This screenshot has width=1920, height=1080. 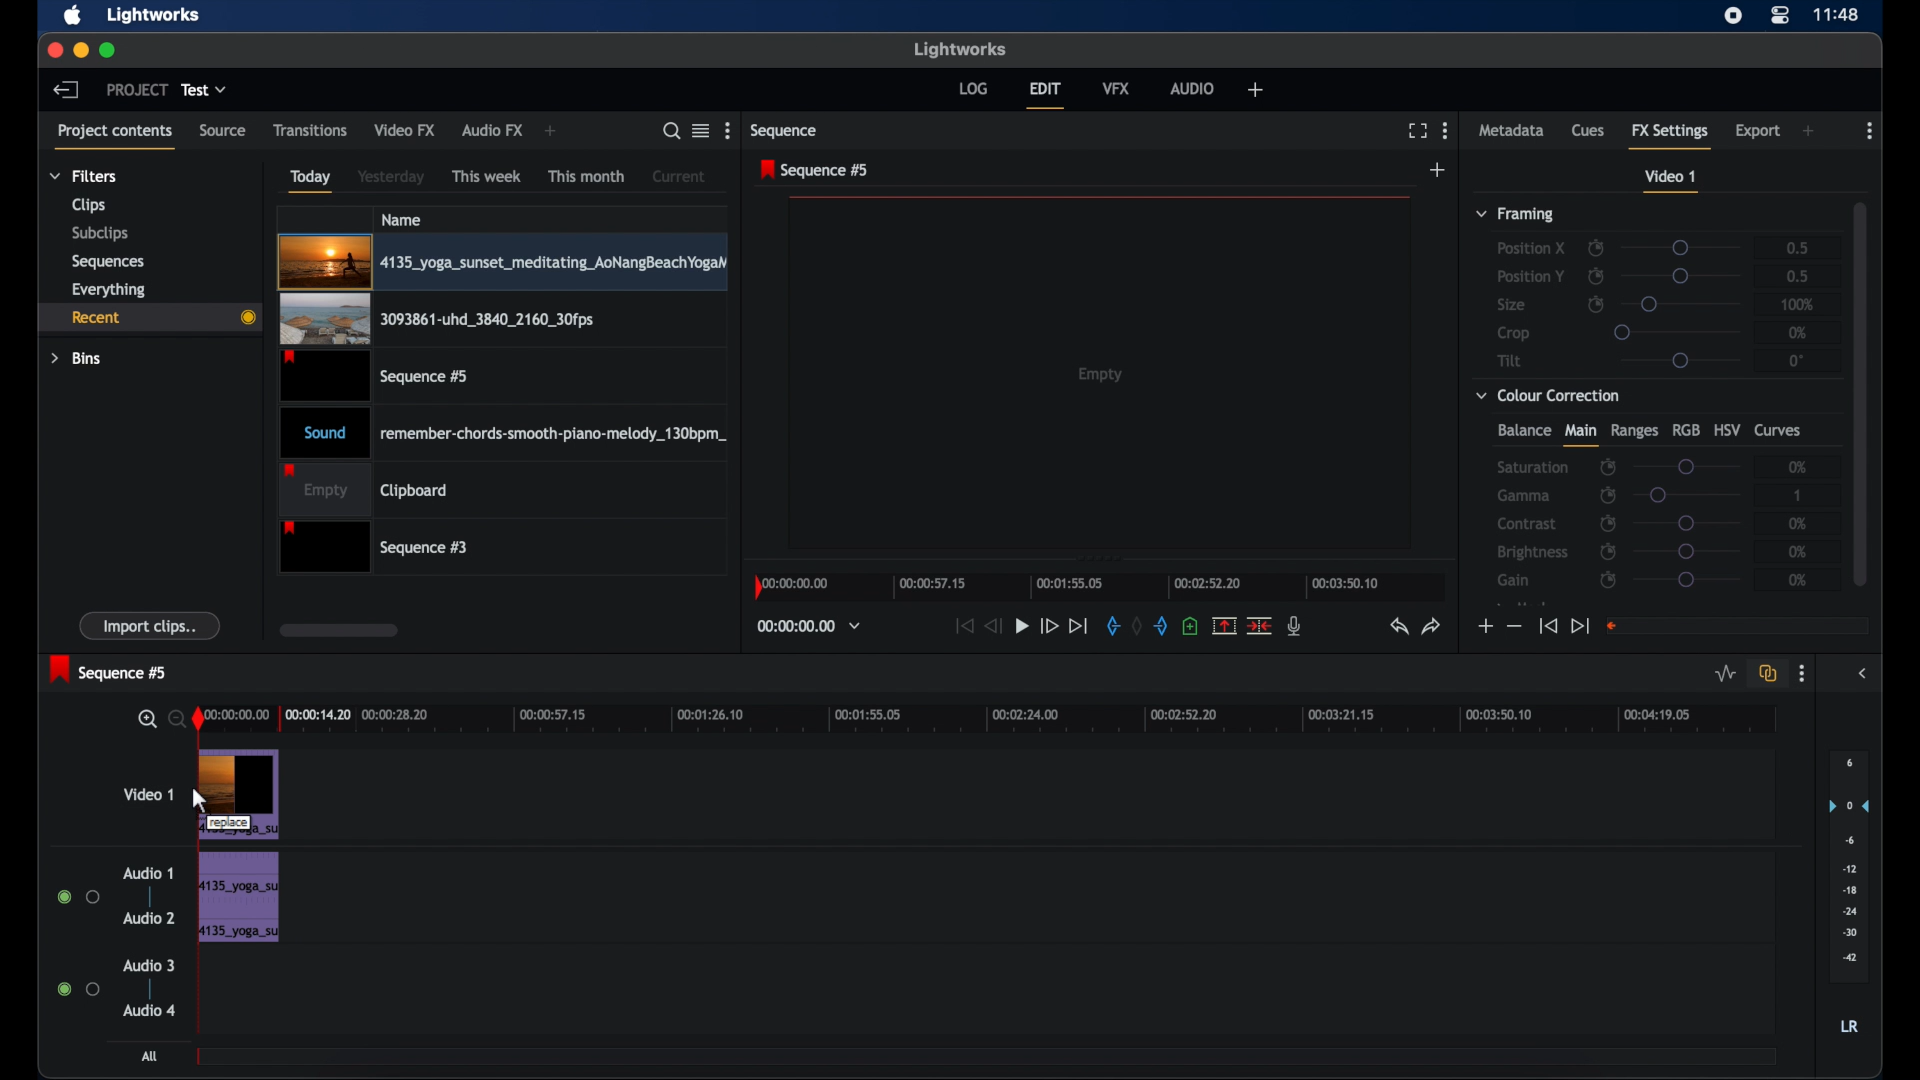 What do you see at coordinates (995, 626) in the screenshot?
I see `rewind` at bounding box center [995, 626].